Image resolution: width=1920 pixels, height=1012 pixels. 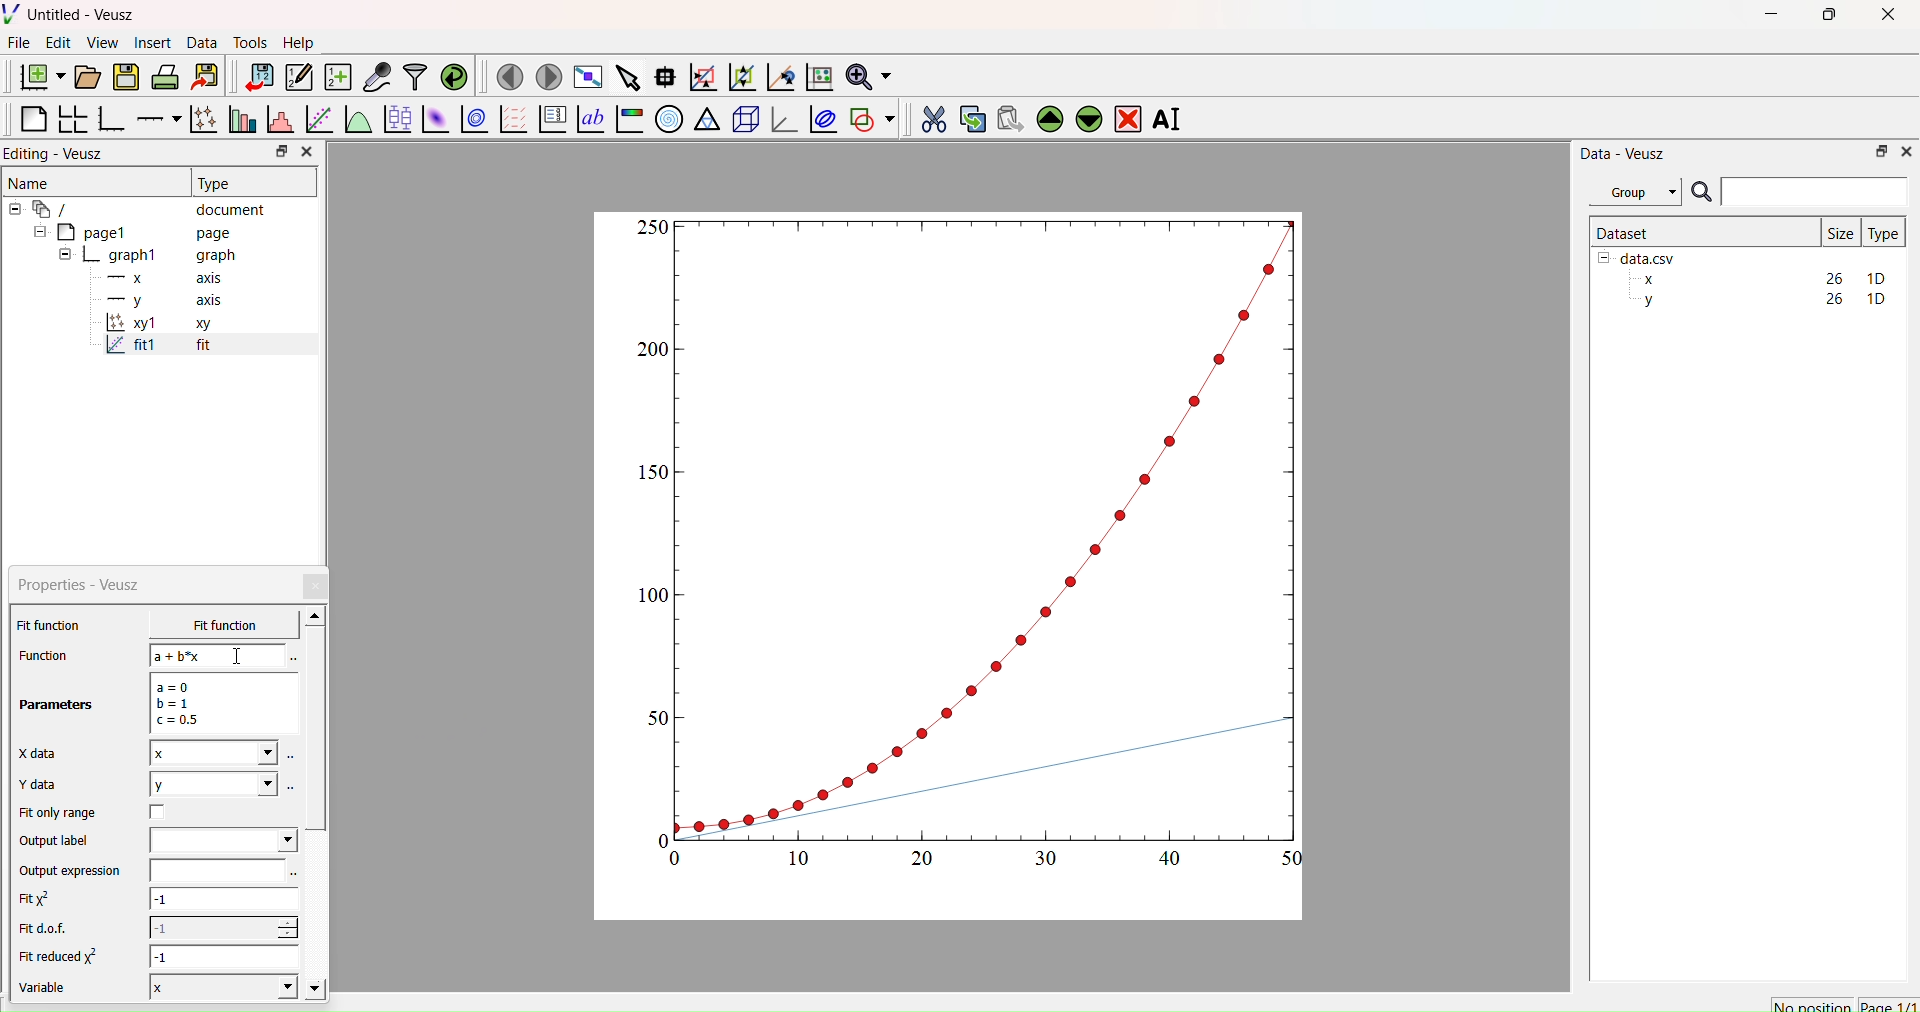 I want to click on Plot a 2d dataset as image, so click(x=434, y=119).